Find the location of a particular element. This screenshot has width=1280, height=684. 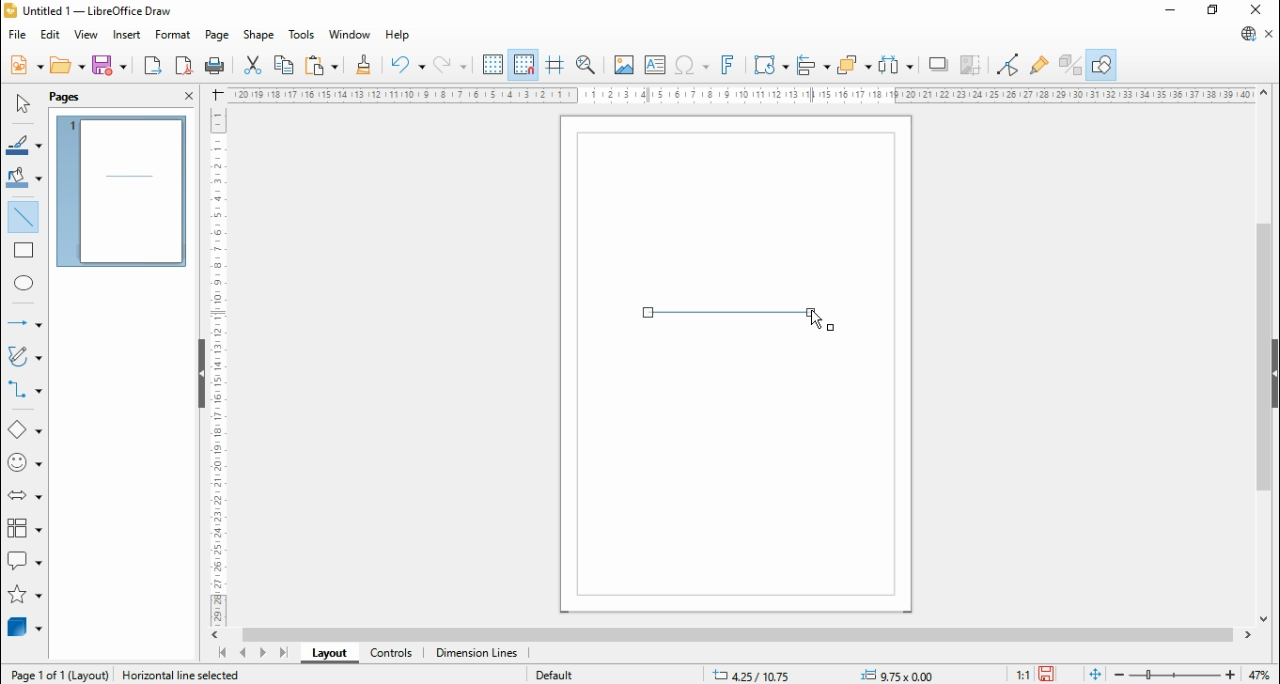

show glue point functions is located at coordinates (1038, 64).